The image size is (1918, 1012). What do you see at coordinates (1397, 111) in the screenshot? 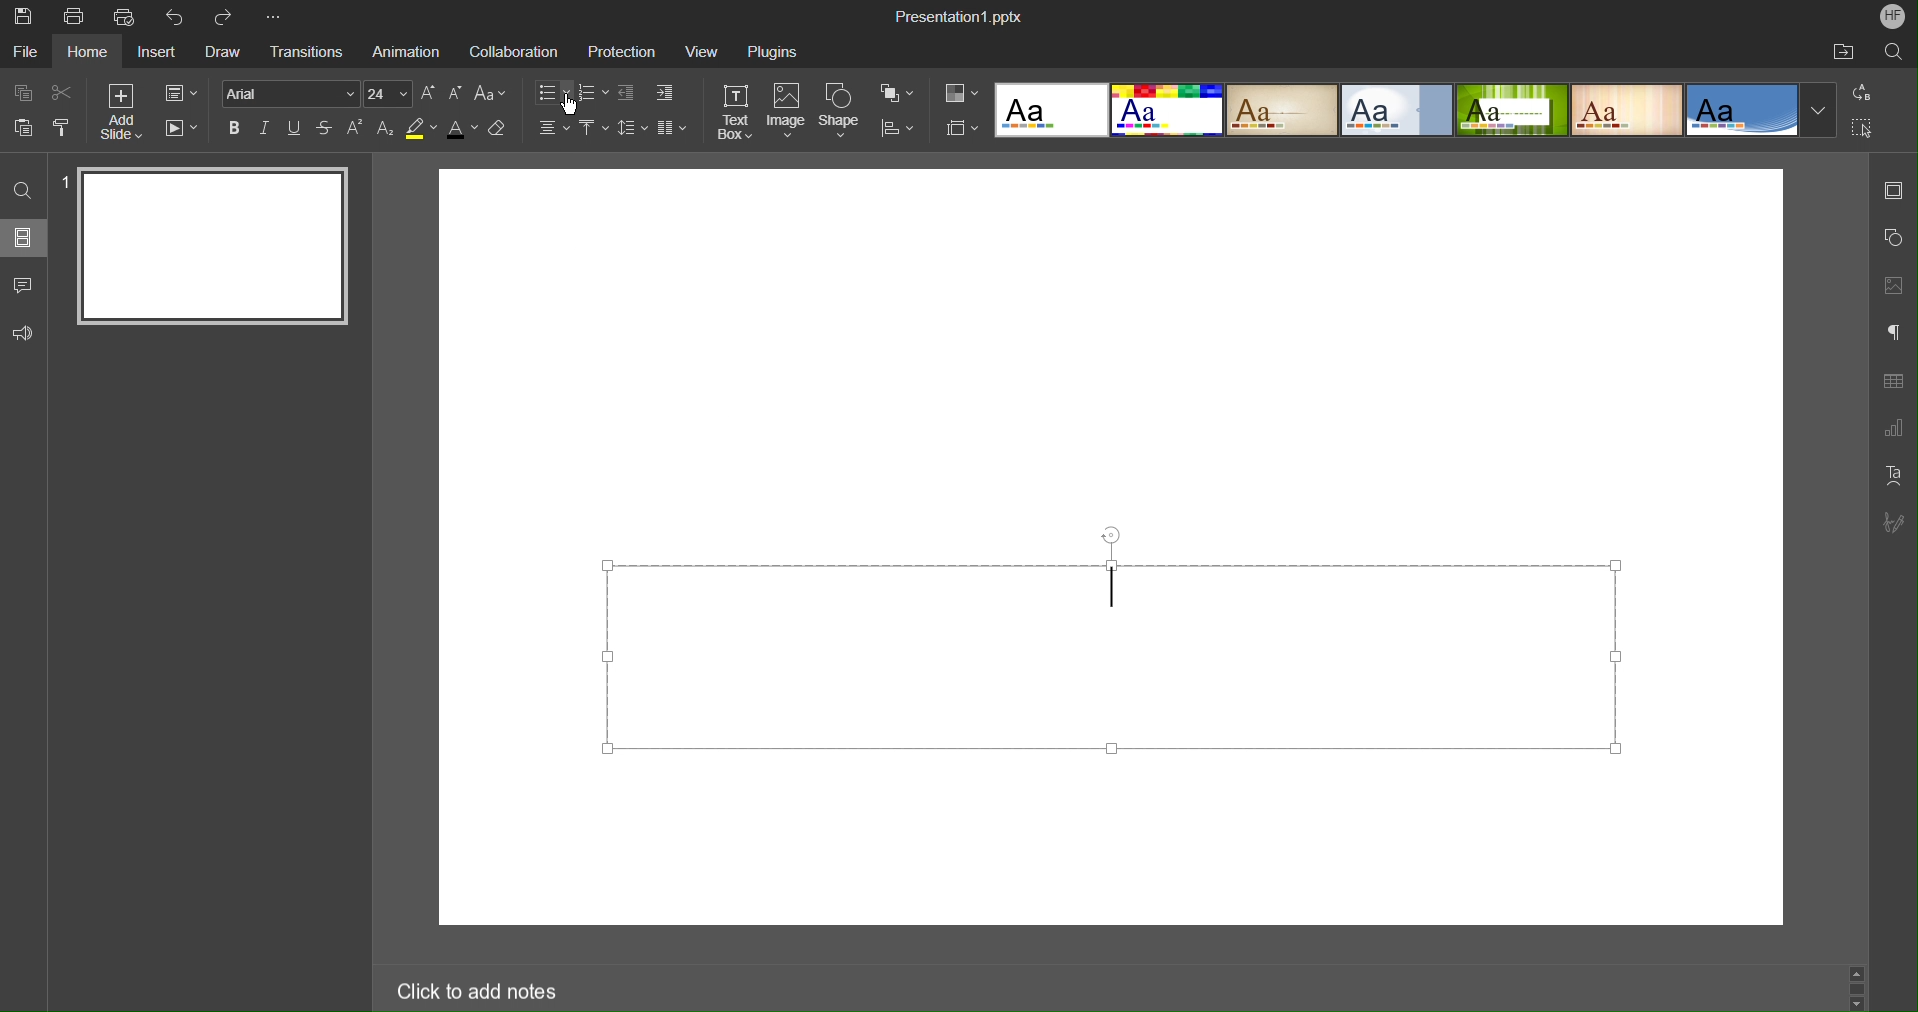
I see `template` at bounding box center [1397, 111].